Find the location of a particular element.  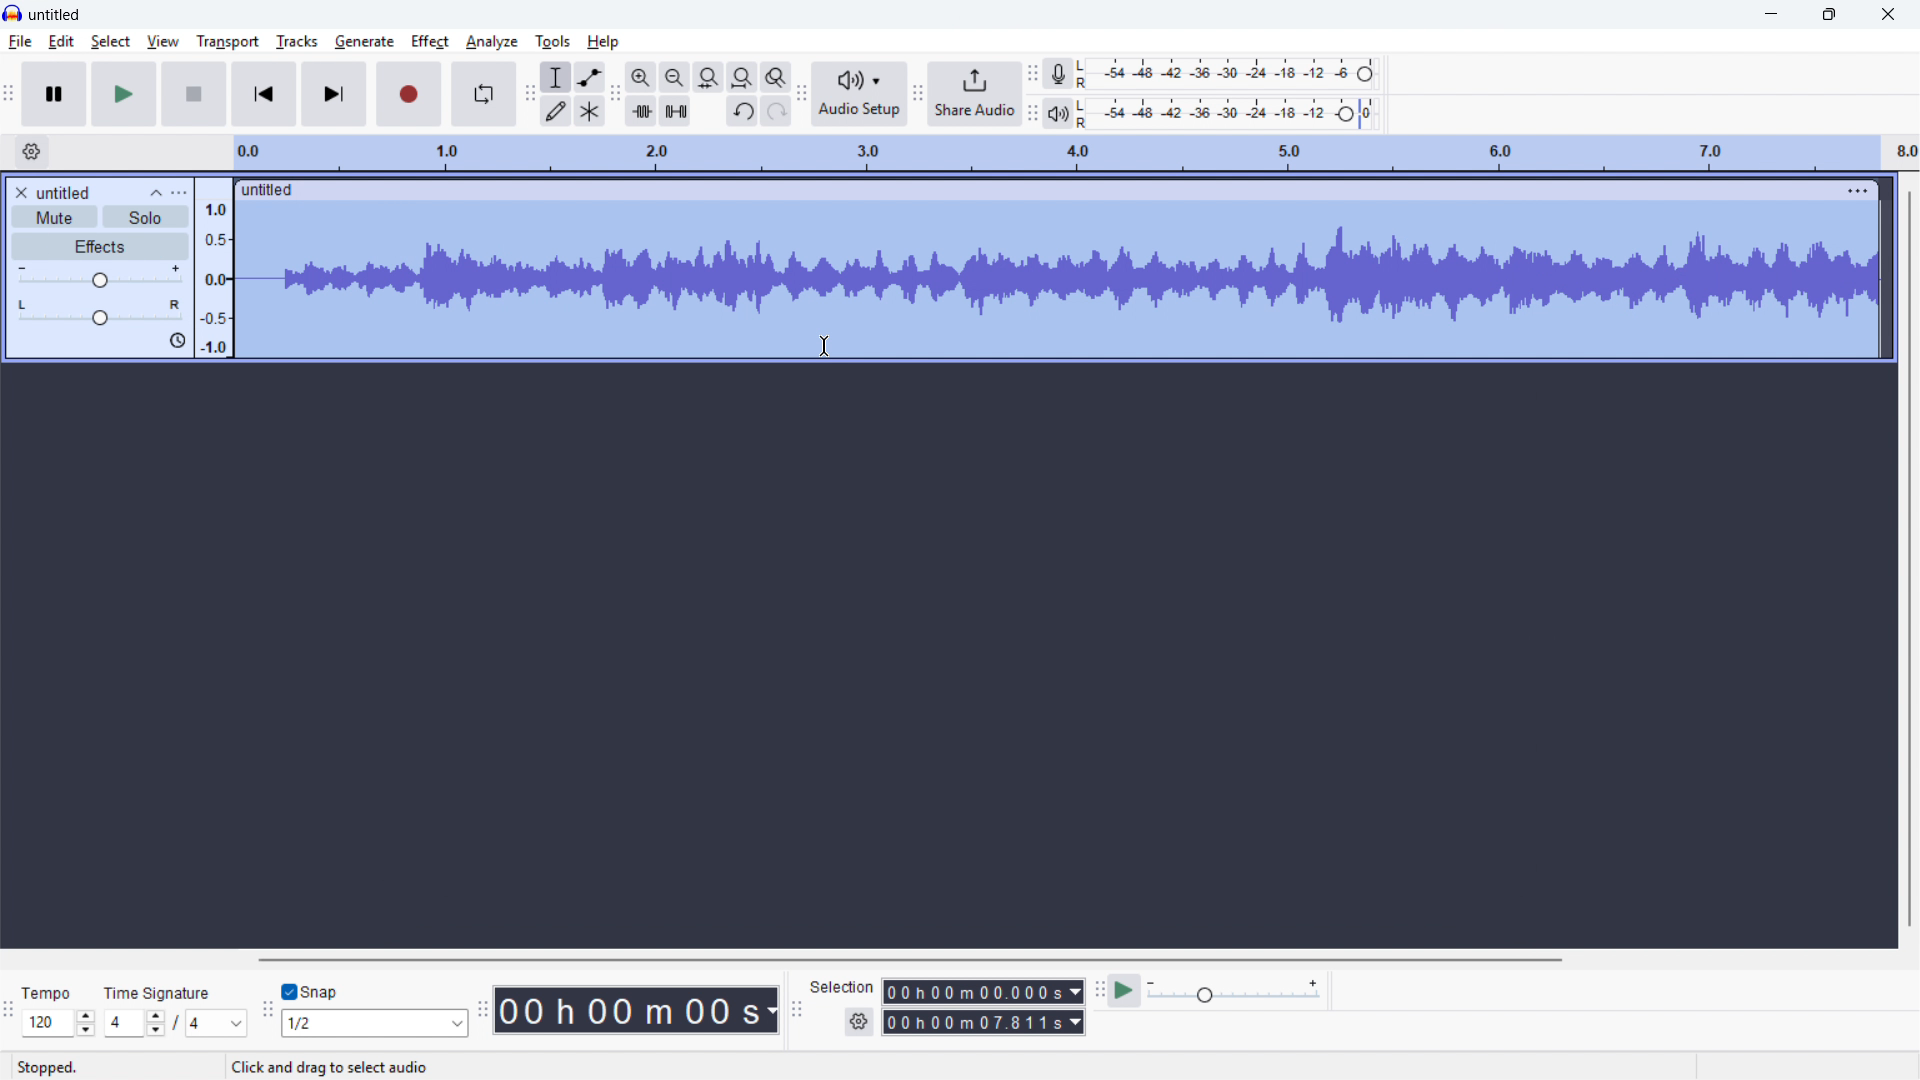

click and drag to select audio is located at coordinates (330, 1066).